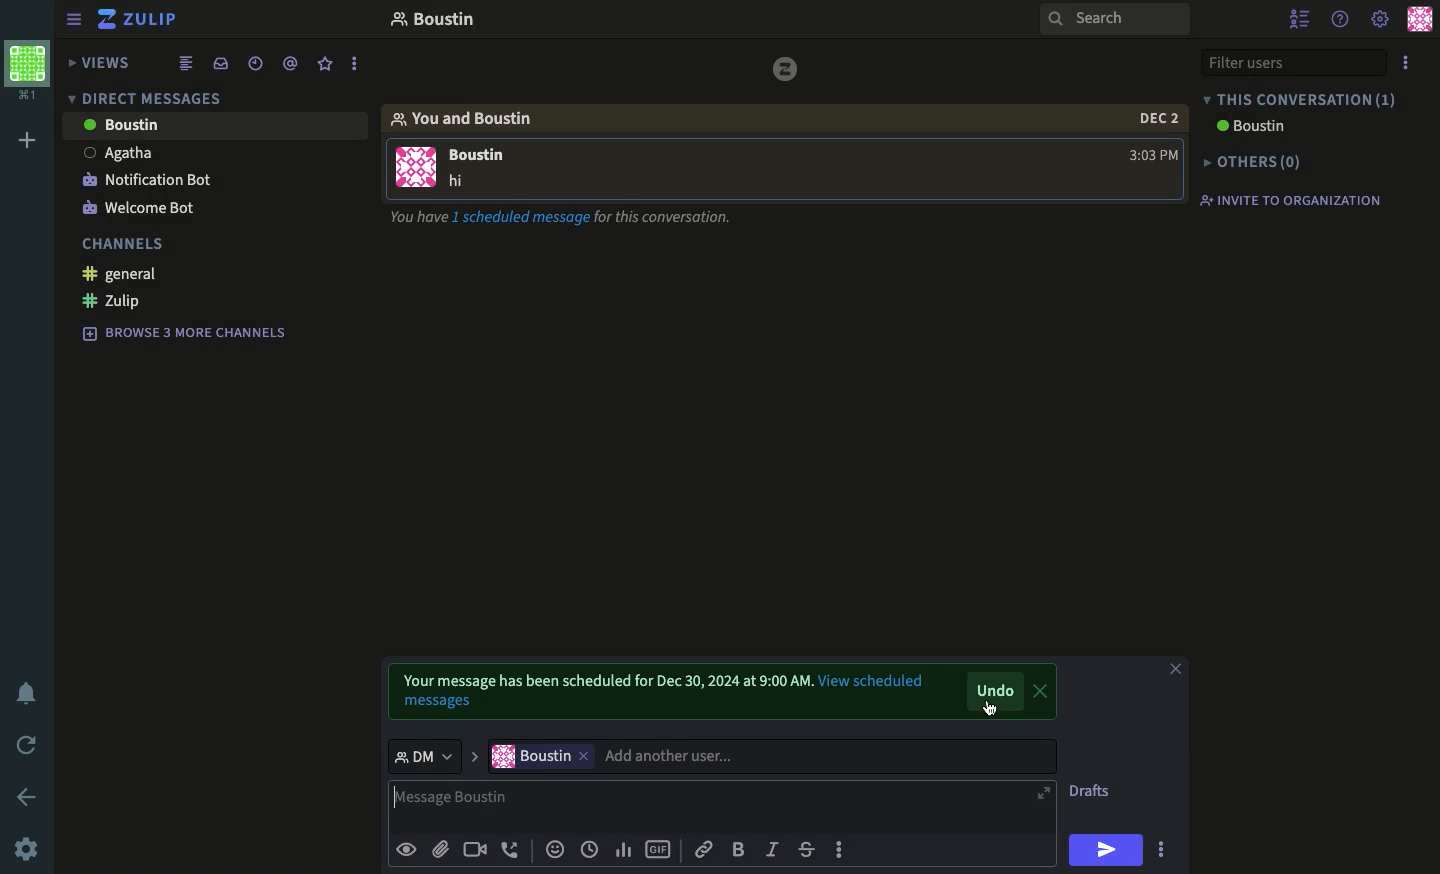  What do you see at coordinates (74, 21) in the screenshot?
I see `sidebar` at bounding box center [74, 21].